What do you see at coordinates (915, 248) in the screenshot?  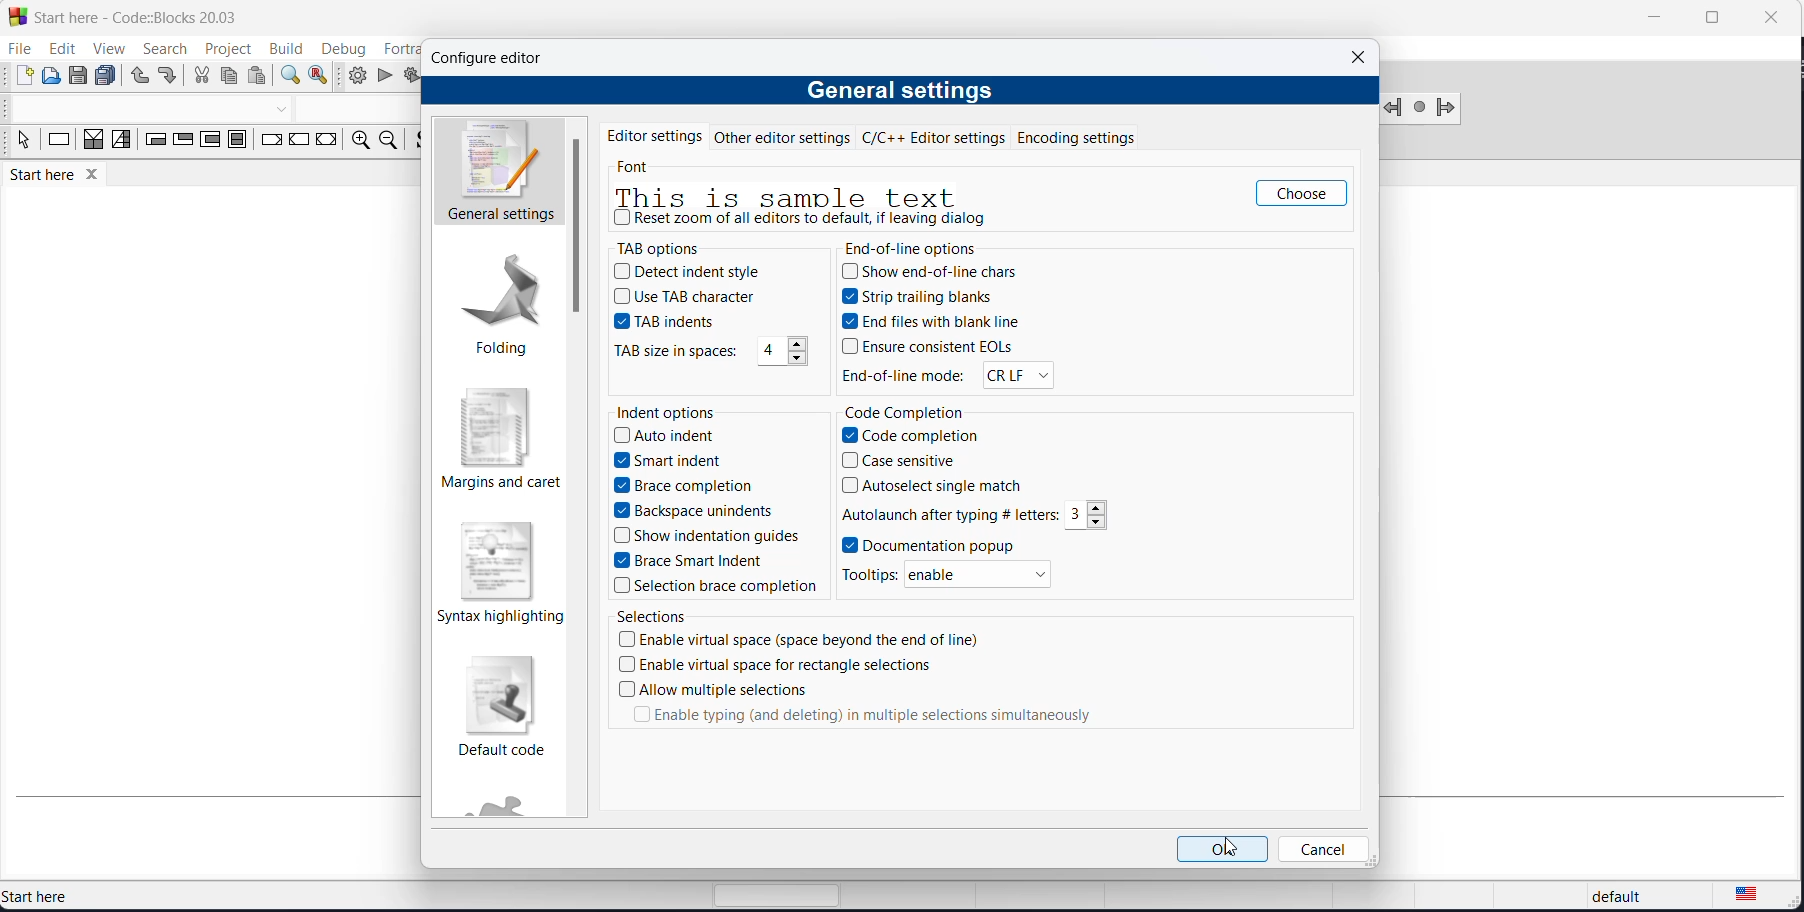 I see `end of line options` at bounding box center [915, 248].